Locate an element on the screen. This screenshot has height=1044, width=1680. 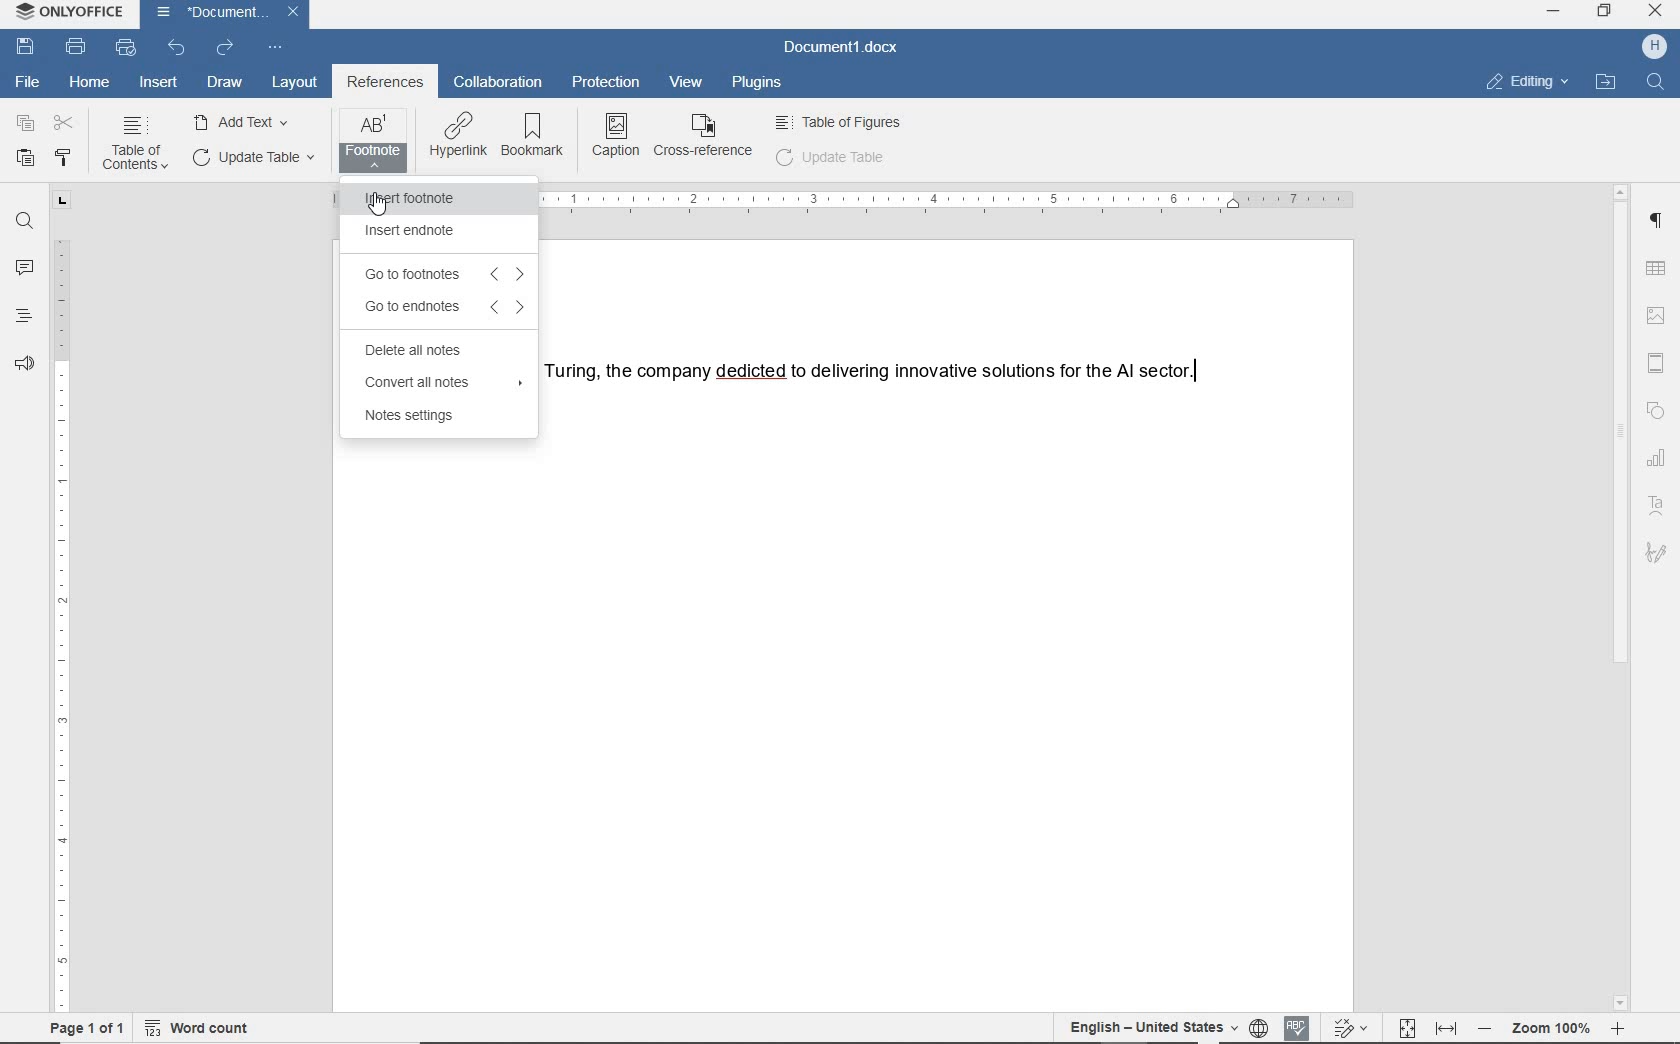
insert is located at coordinates (160, 84).